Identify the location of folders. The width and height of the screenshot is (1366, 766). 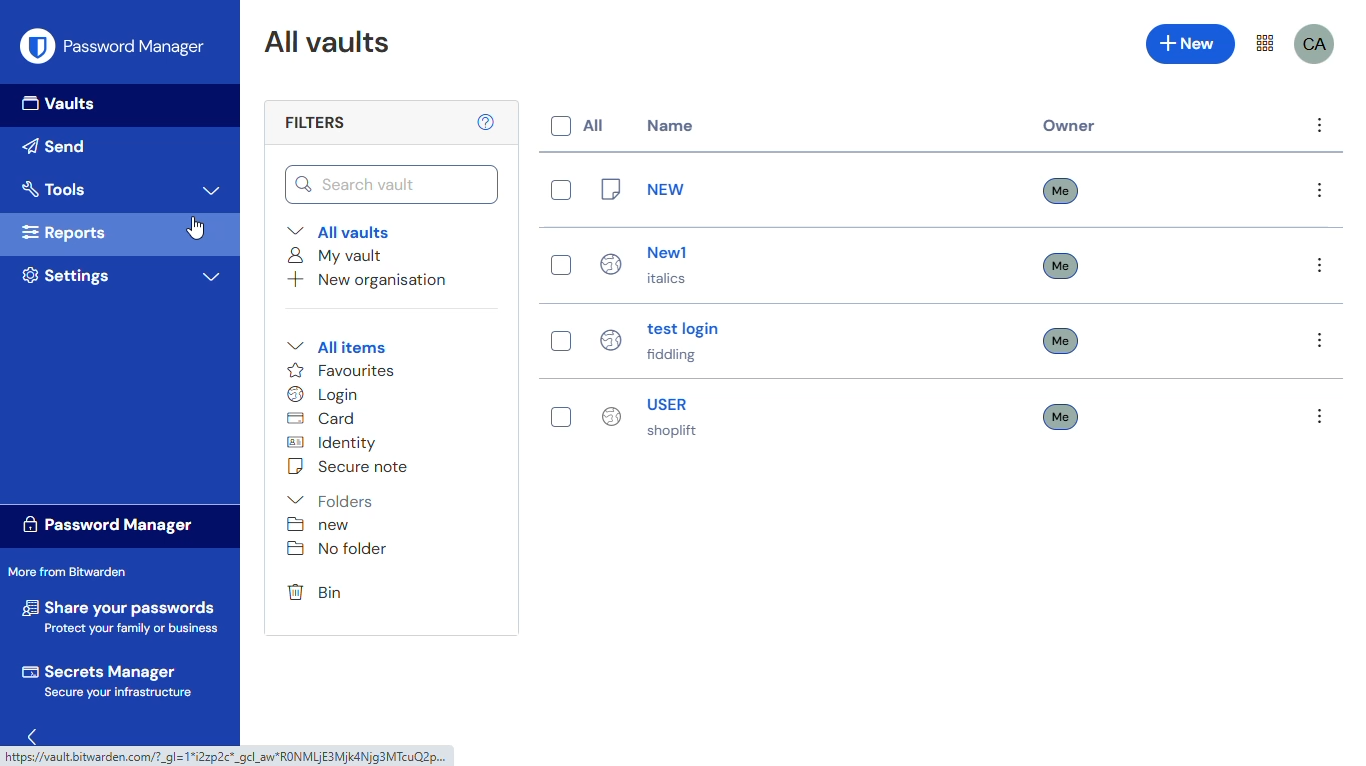
(329, 500).